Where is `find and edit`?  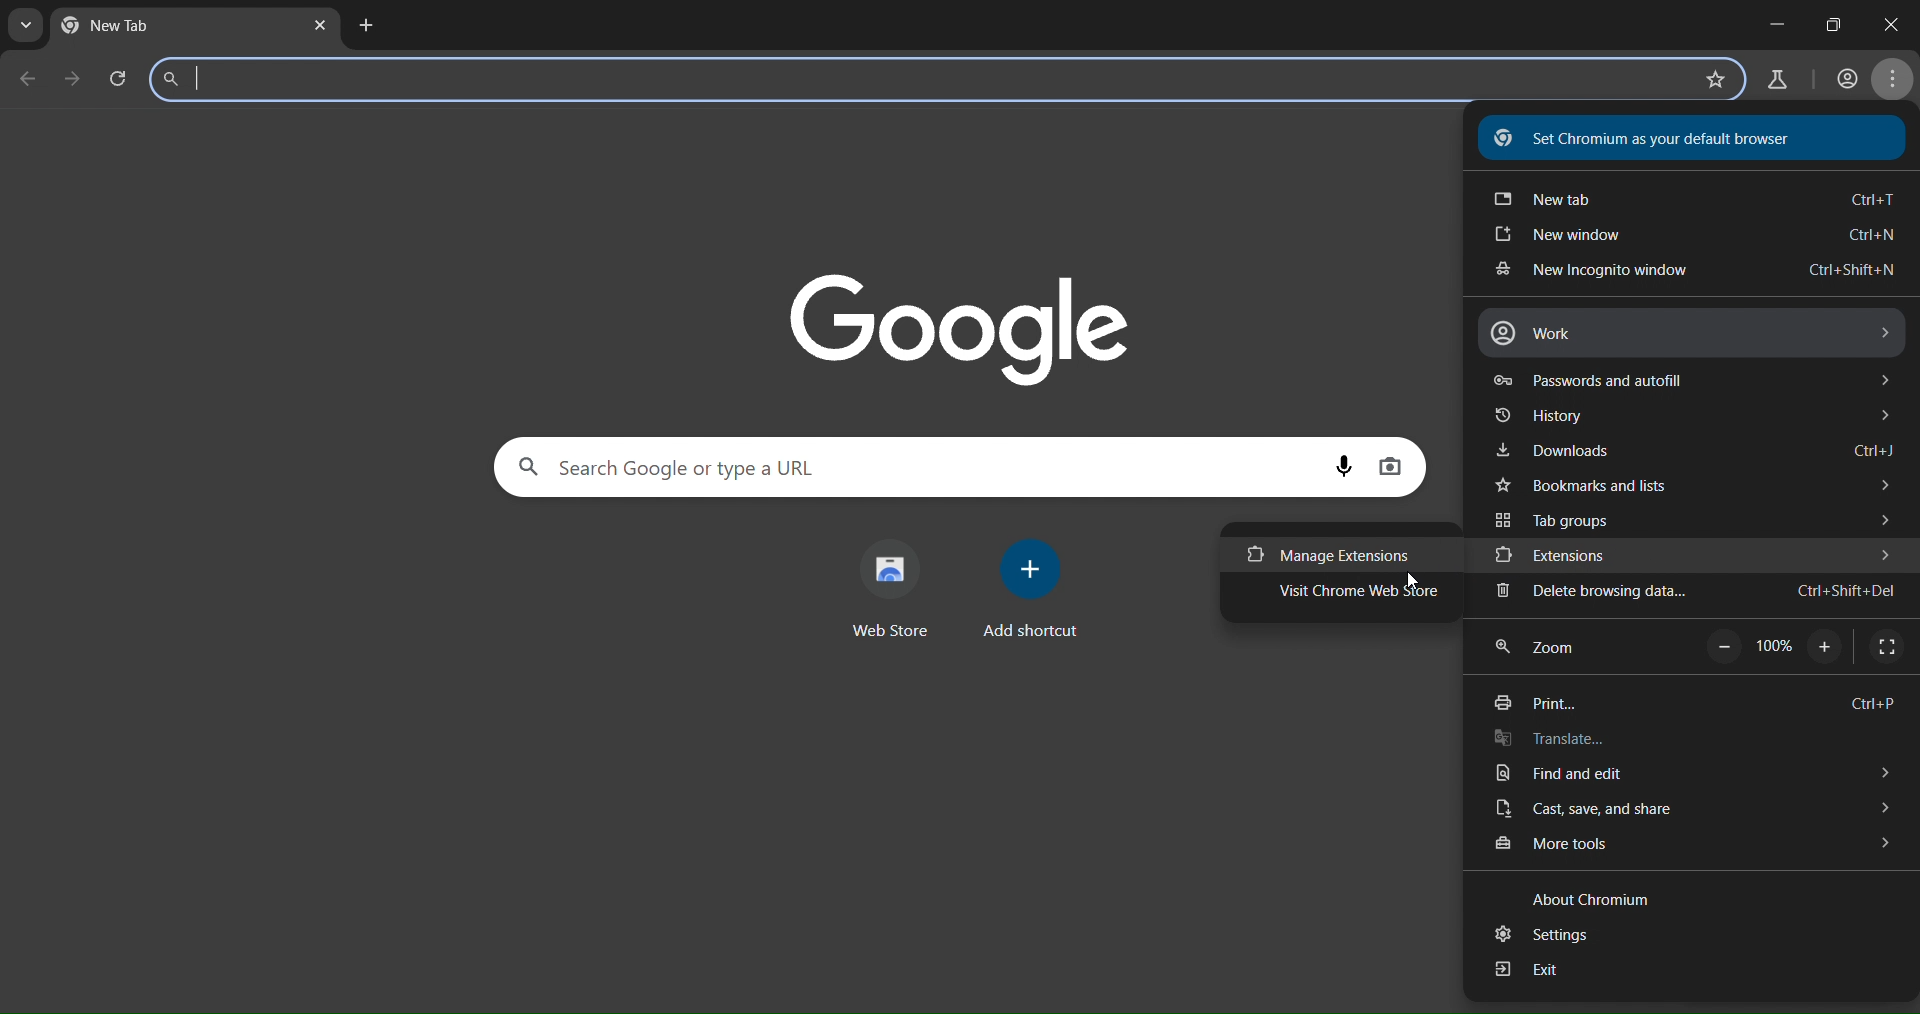
find and edit is located at coordinates (1700, 773).